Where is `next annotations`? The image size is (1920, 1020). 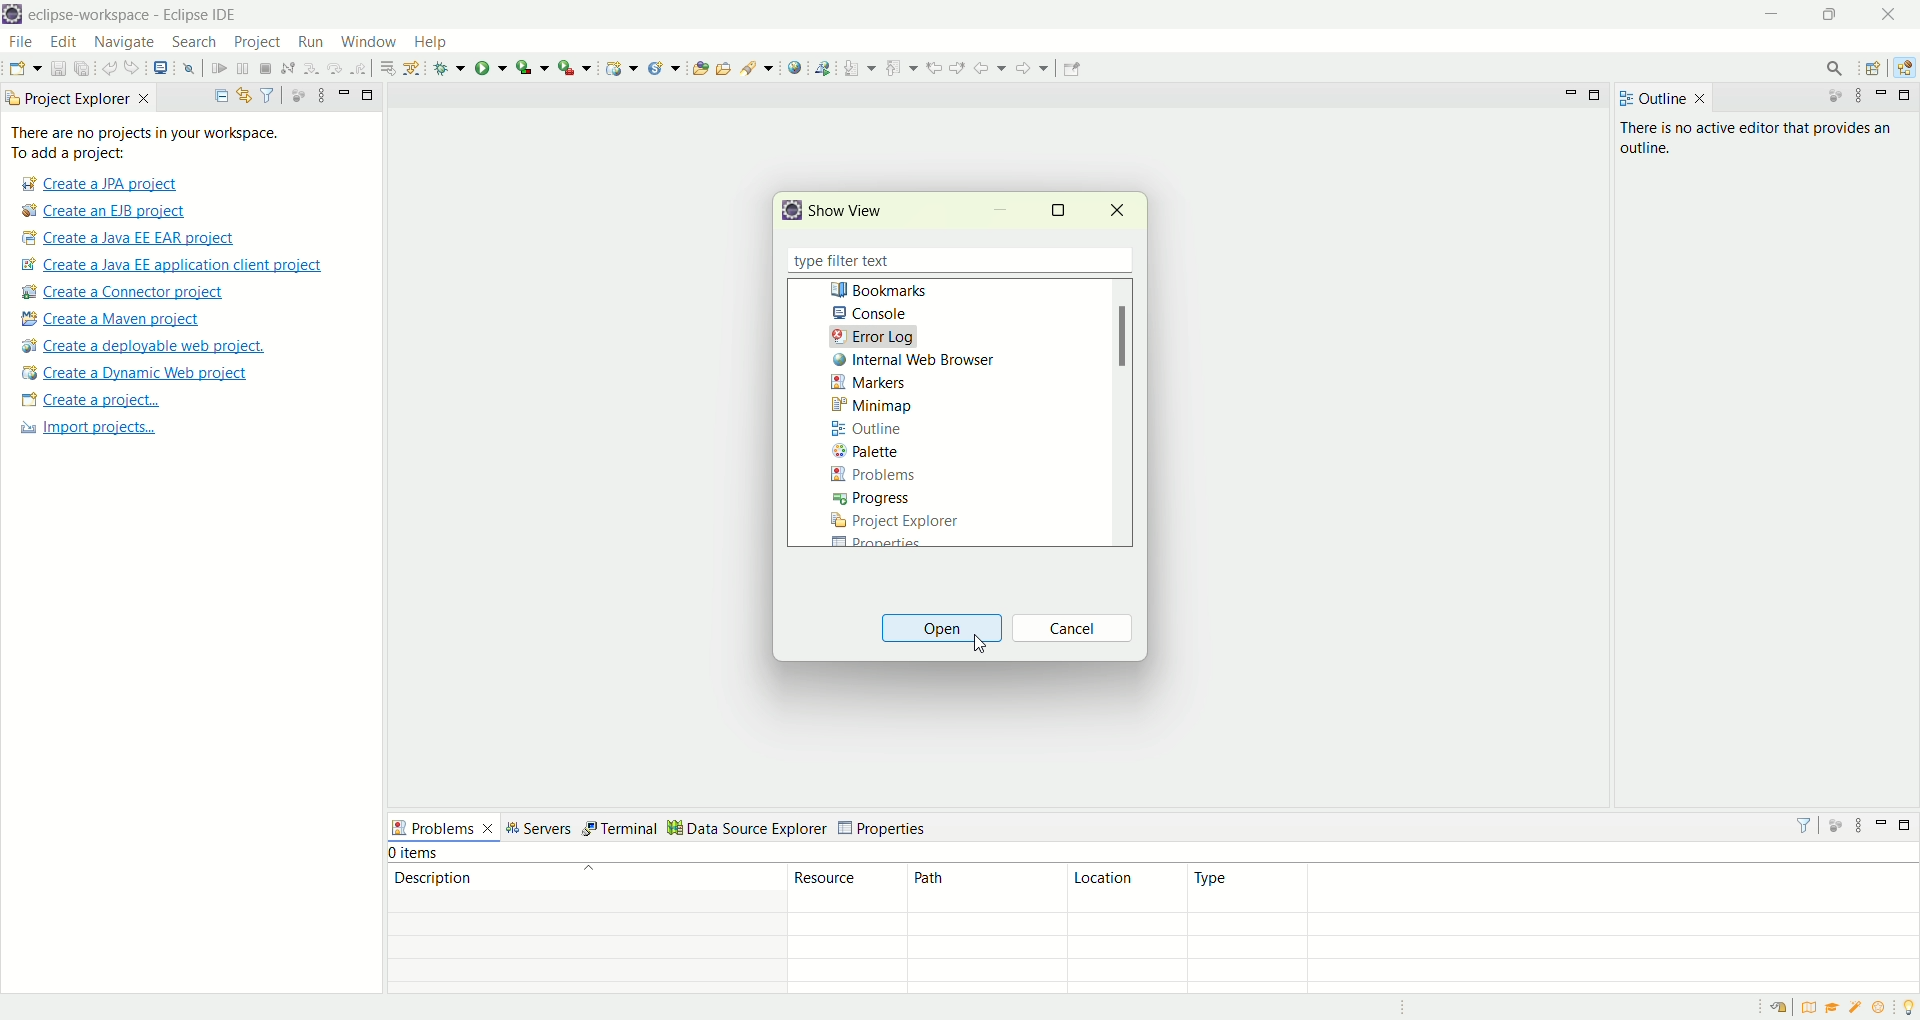
next annotations is located at coordinates (858, 67).